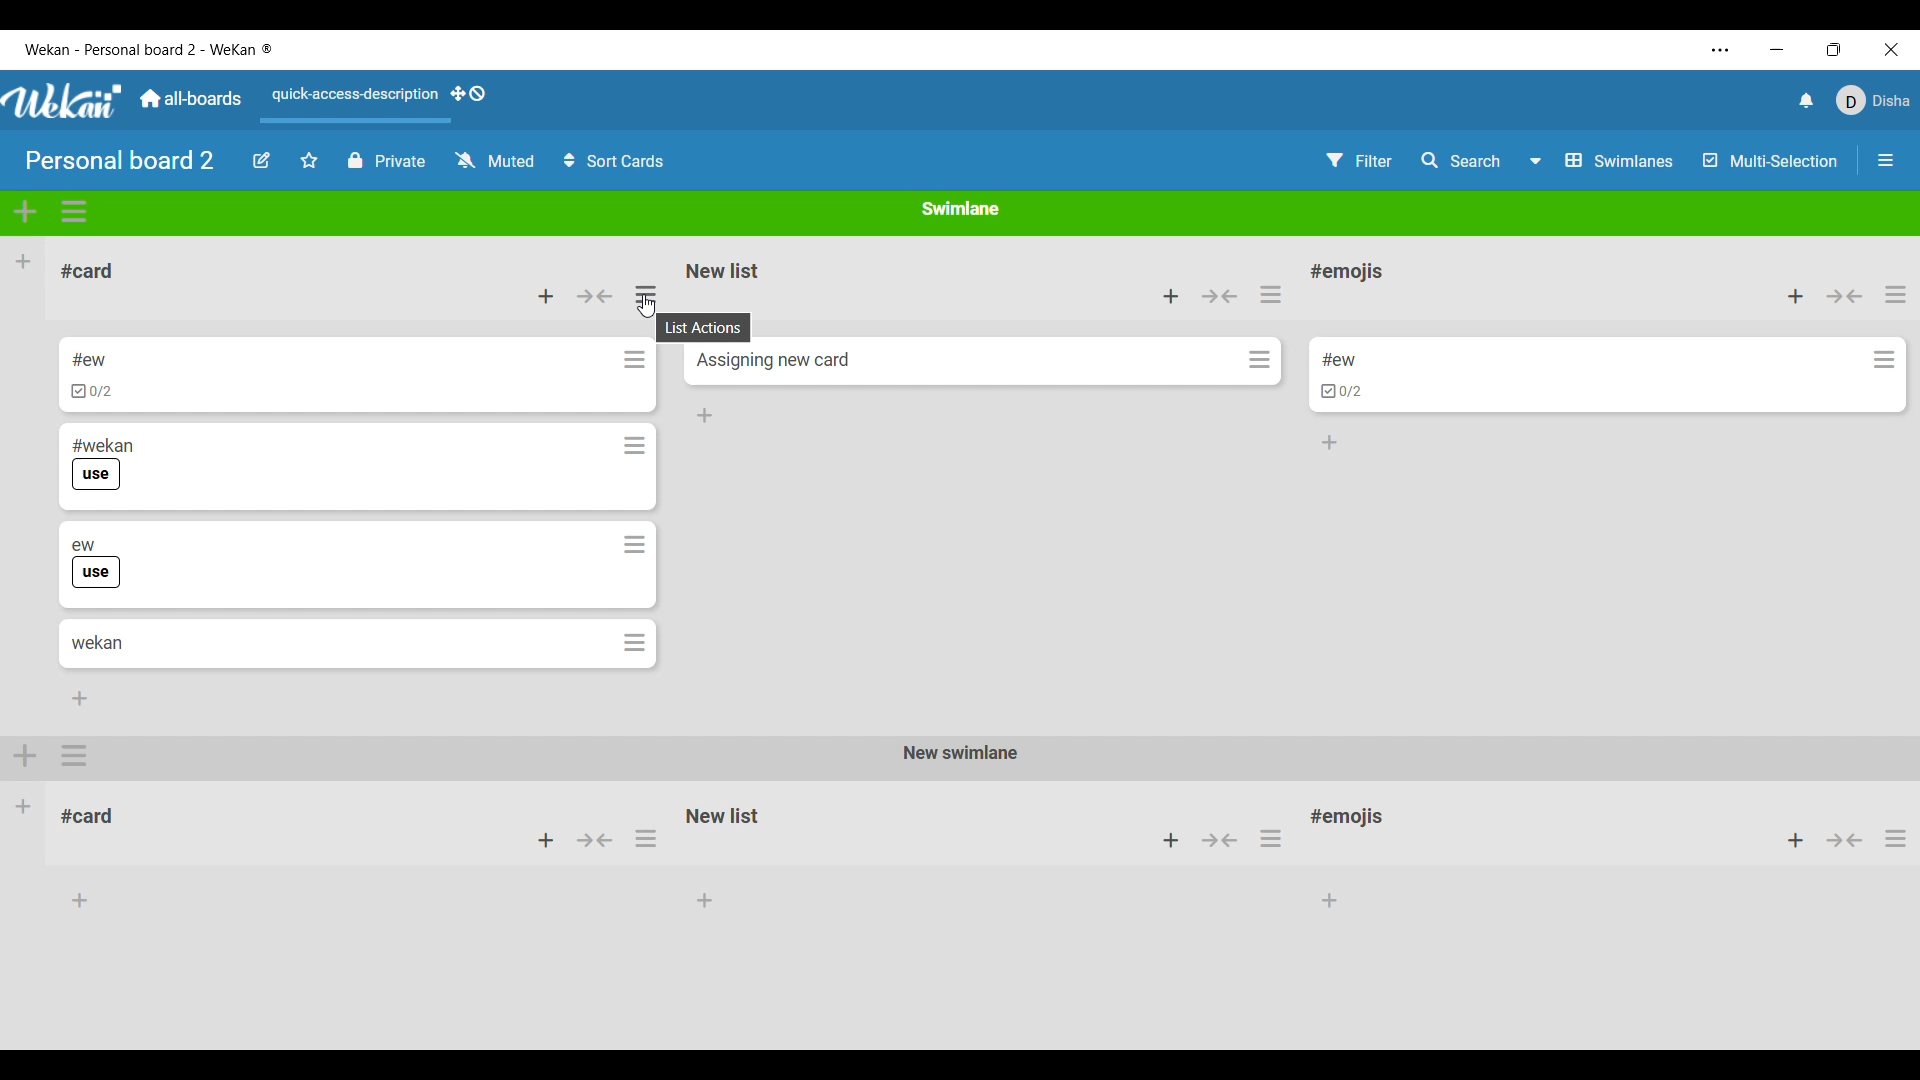  What do you see at coordinates (1461, 160) in the screenshot?
I see `Search` at bounding box center [1461, 160].